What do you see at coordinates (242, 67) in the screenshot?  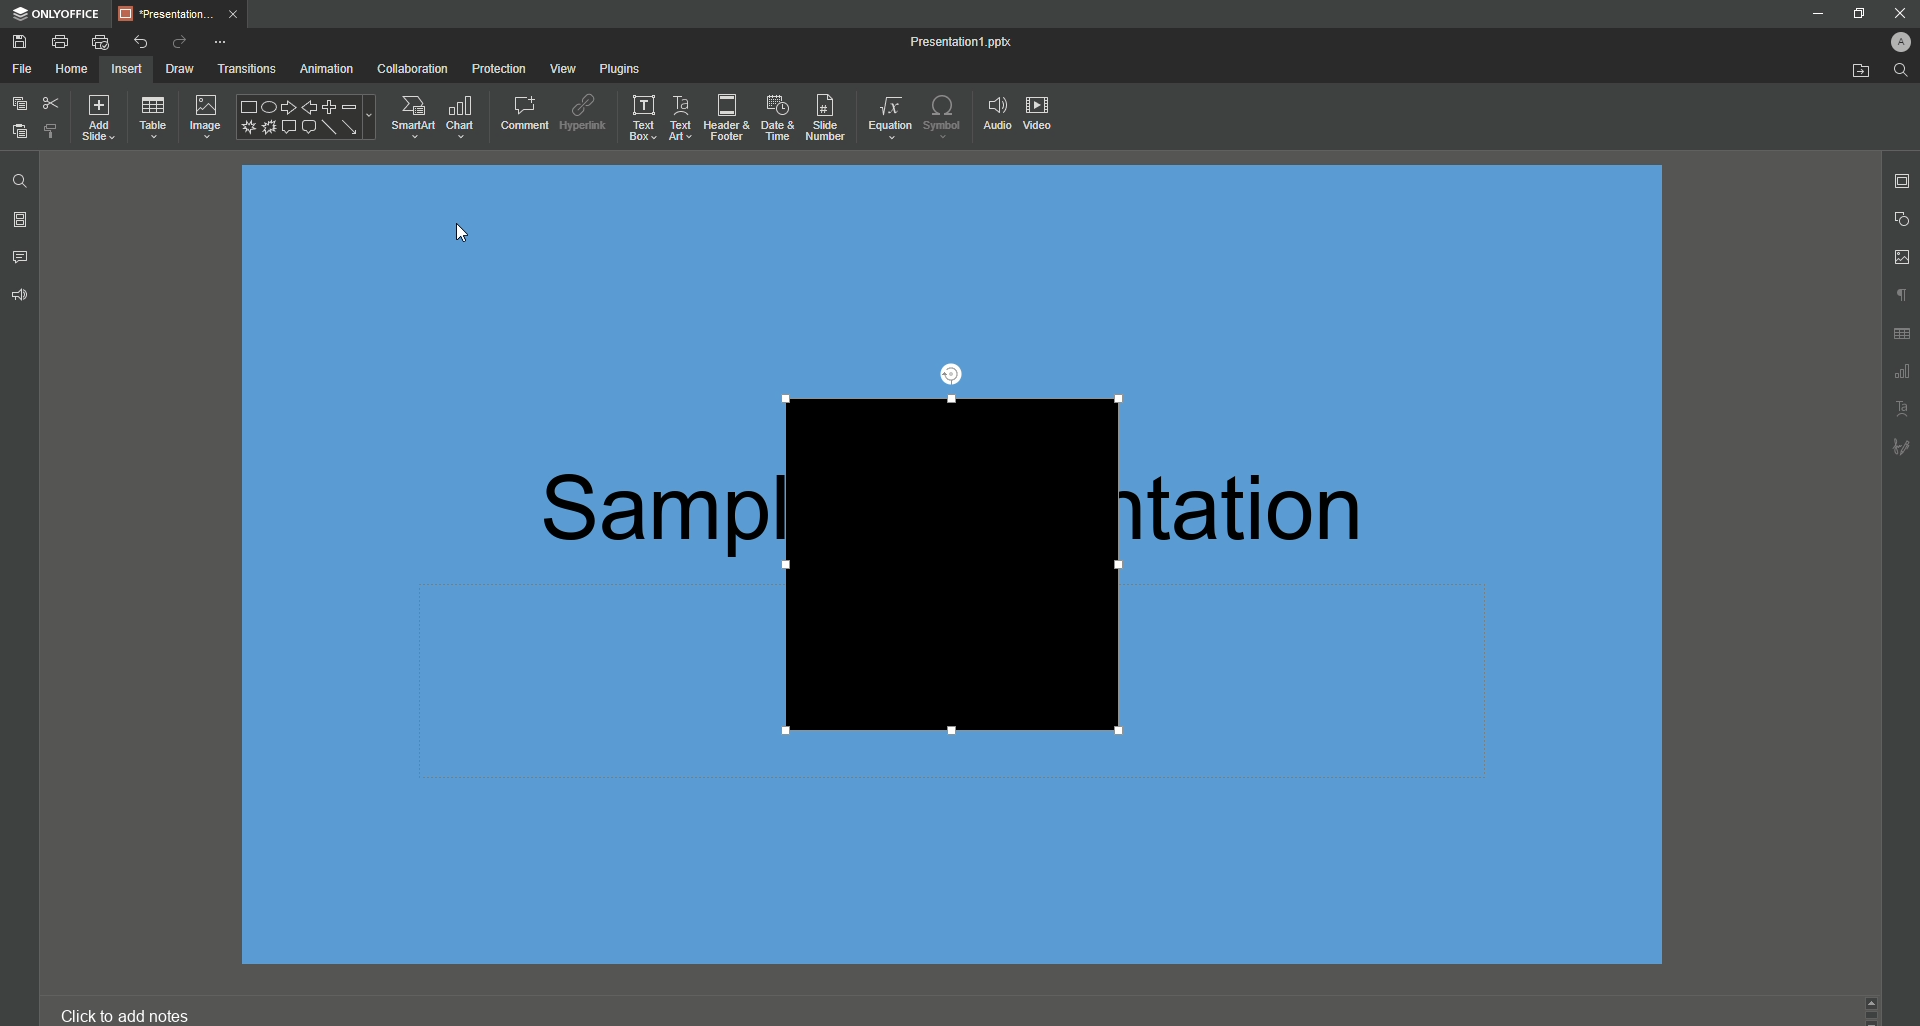 I see `Transitions` at bounding box center [242, 67].